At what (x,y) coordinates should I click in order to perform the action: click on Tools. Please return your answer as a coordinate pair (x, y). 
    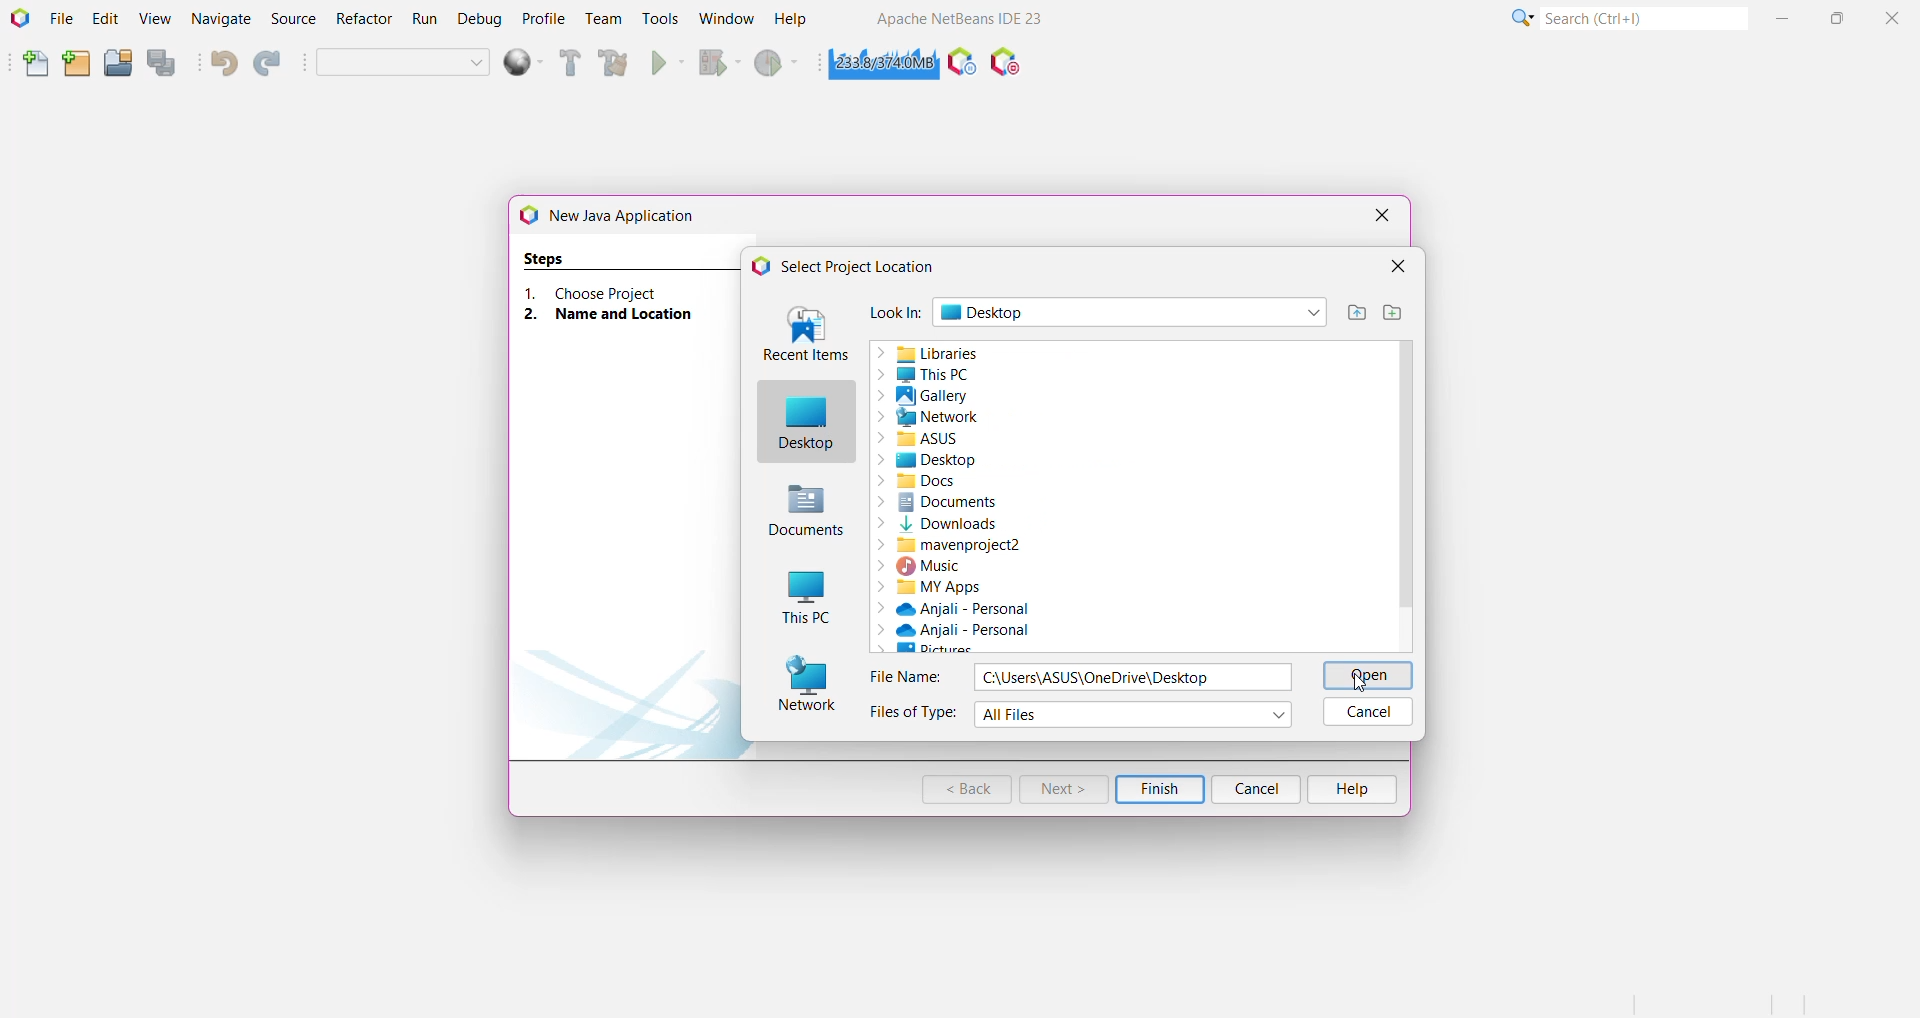
    Looking at the image, I should click on (660, 20).